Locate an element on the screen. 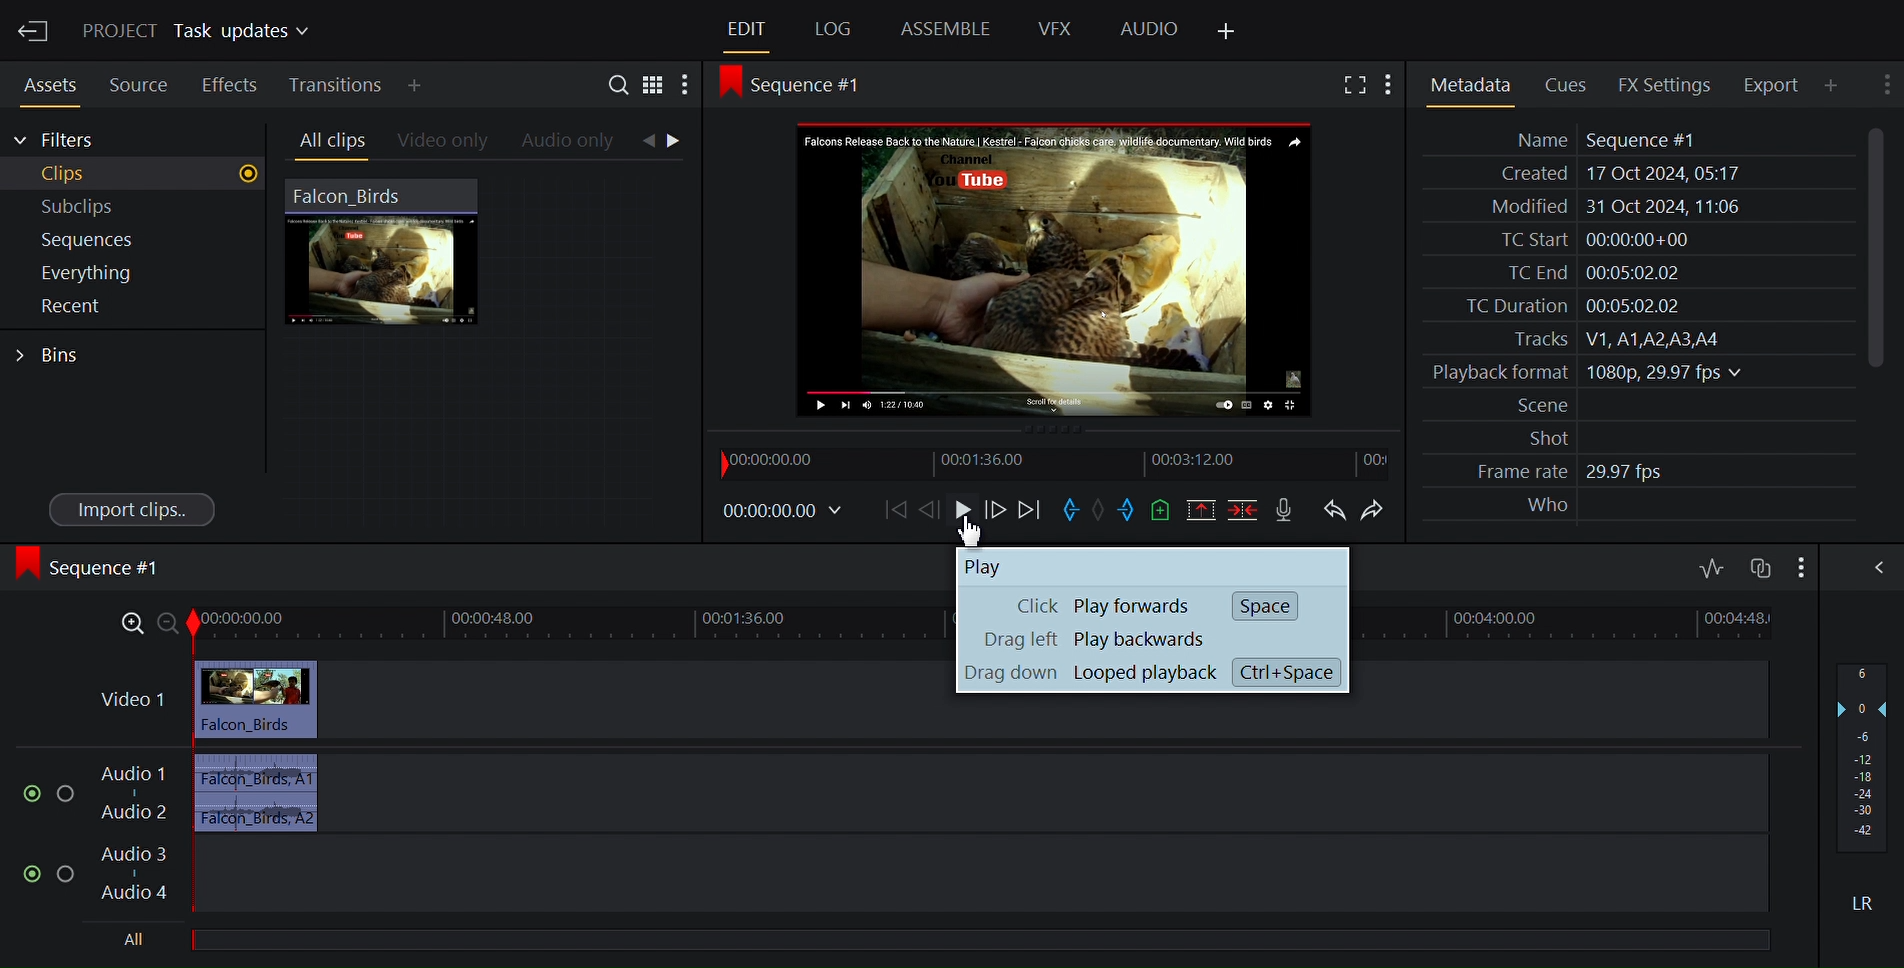 This screenshot has width=1904, height=968. Exit Current Project is located at coordinates (34, 32).